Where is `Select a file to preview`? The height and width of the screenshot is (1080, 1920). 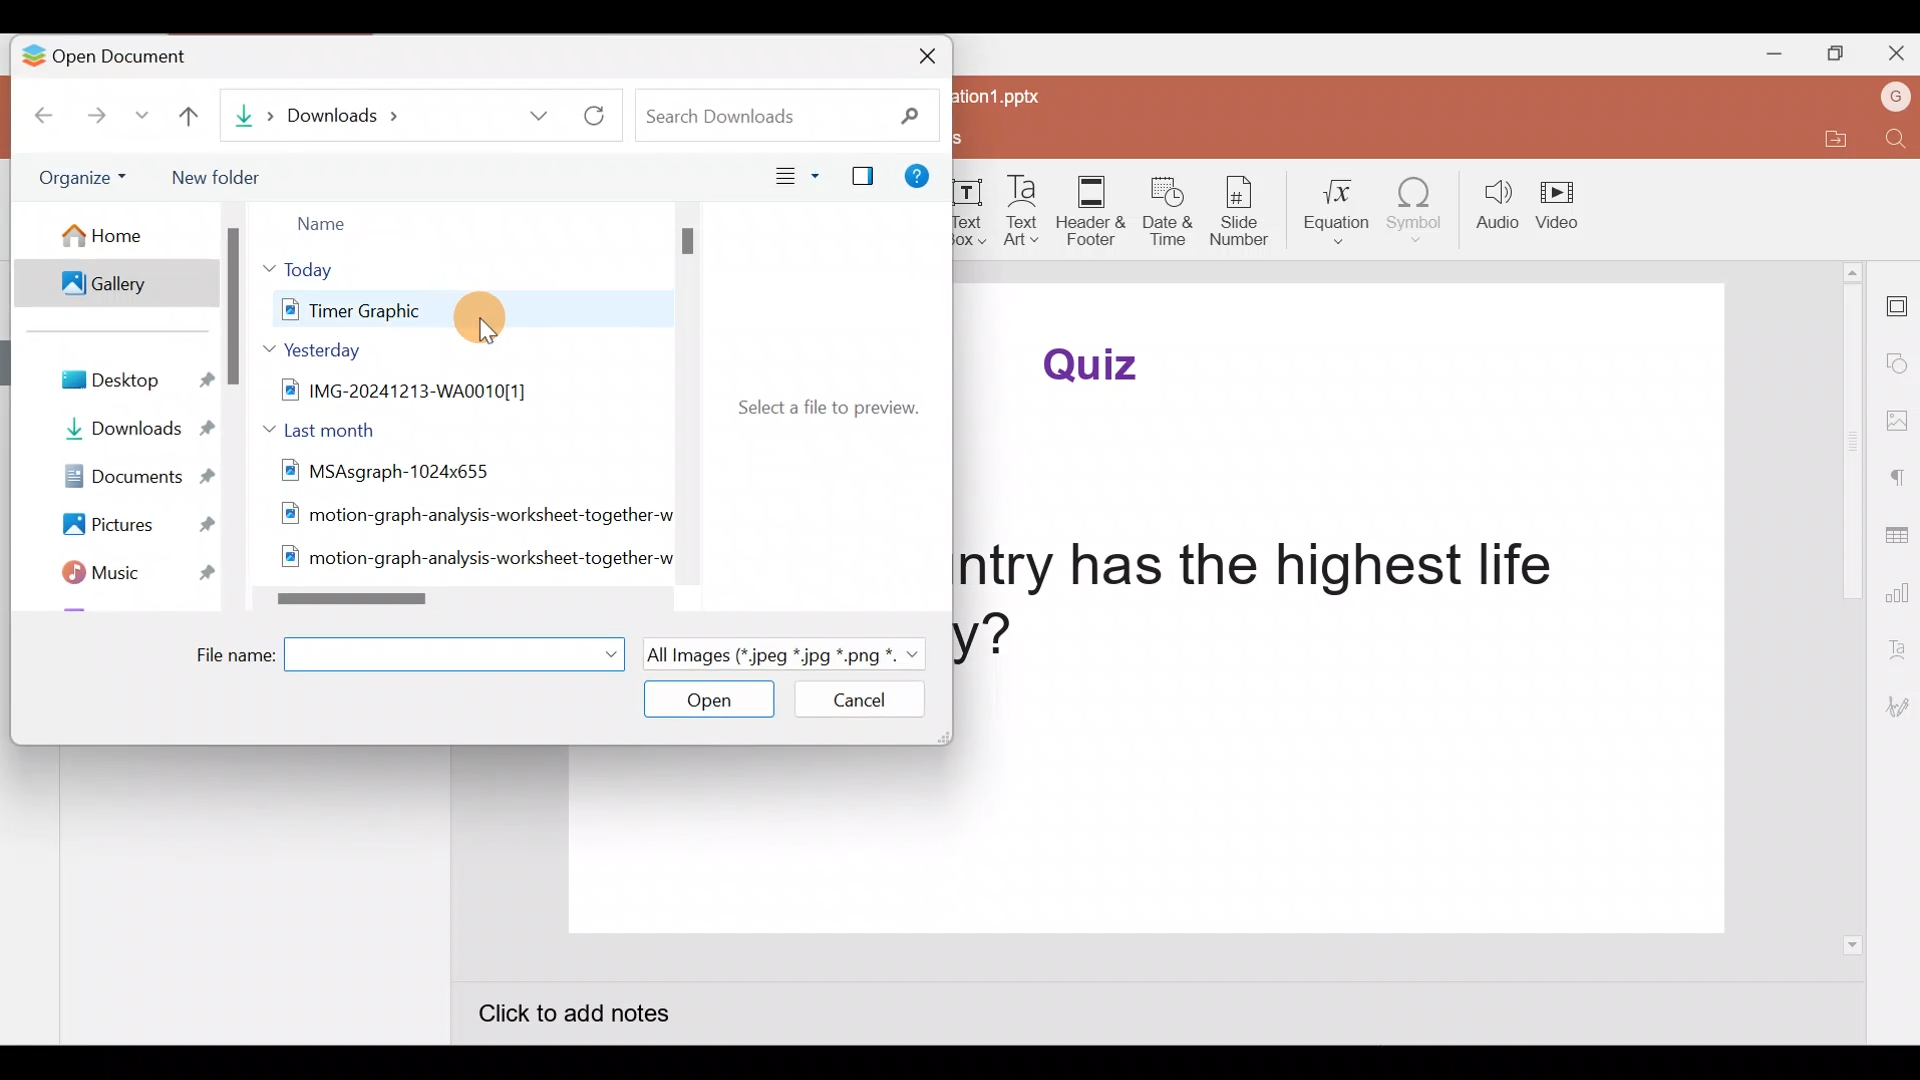
Select a file to preview is located at coordinates (821, 404).